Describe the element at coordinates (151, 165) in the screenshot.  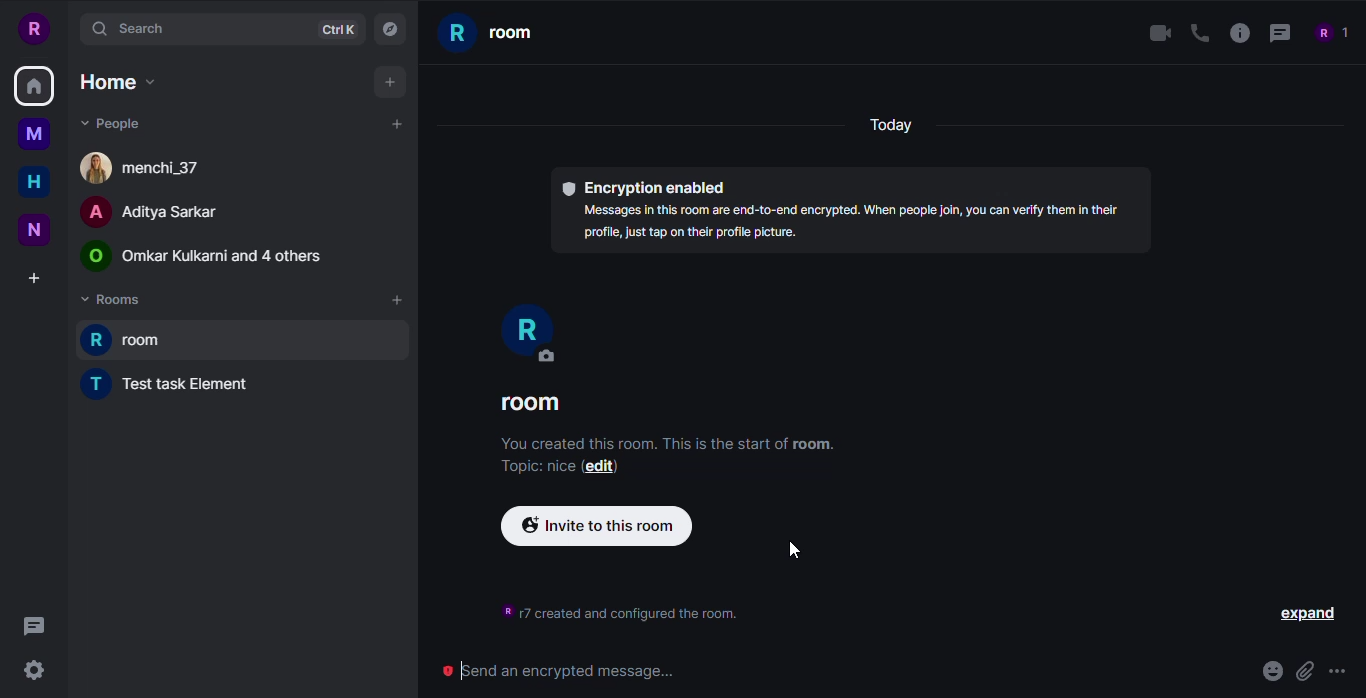
I see `people` at that location.